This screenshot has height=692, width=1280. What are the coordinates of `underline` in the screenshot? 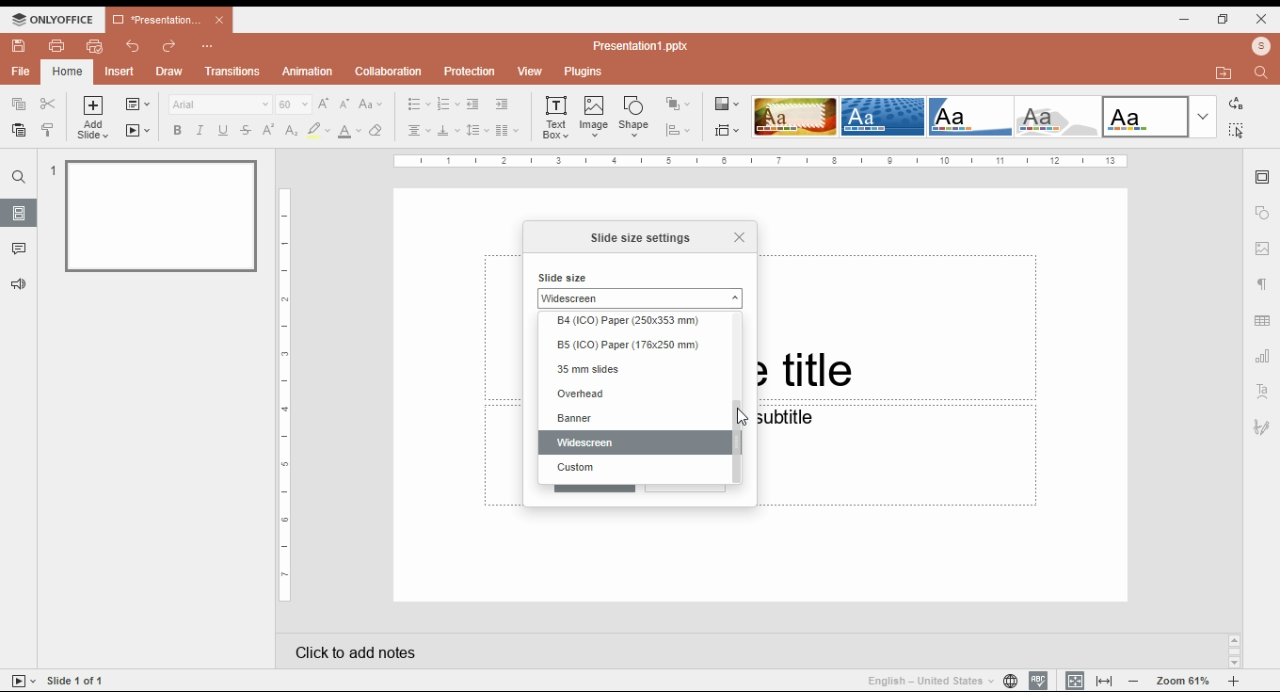 It's located at (222, 130).